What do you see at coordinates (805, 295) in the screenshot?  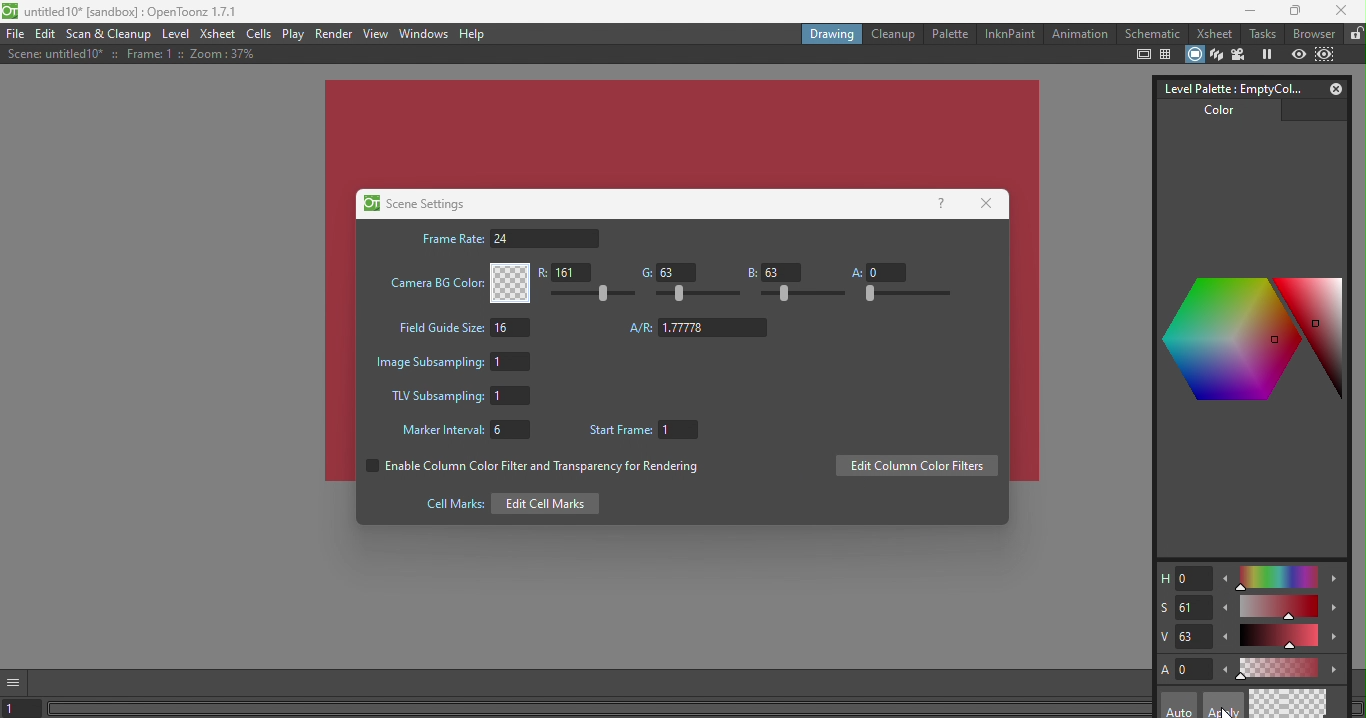 I see `Slide bar` at bounding box center [805, 295].